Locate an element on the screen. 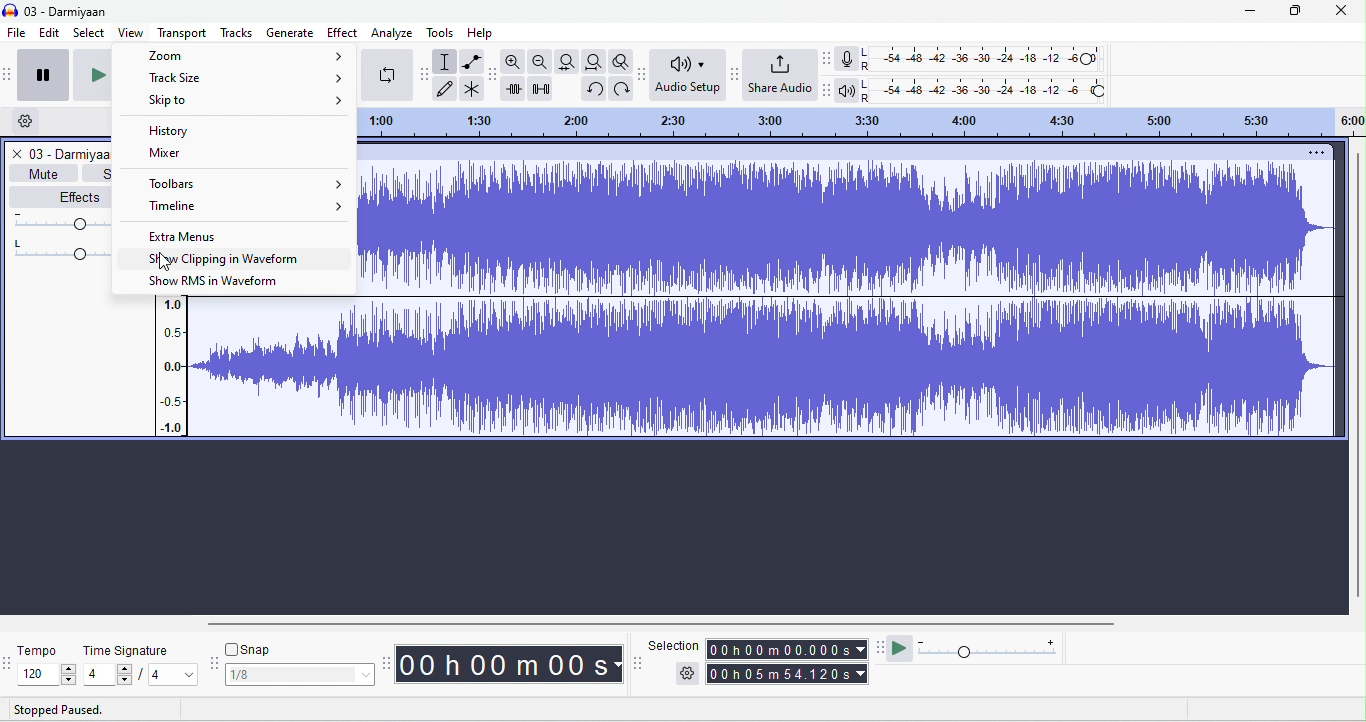 The image size is (1366, 722). time is located at coordinates (512, 665).